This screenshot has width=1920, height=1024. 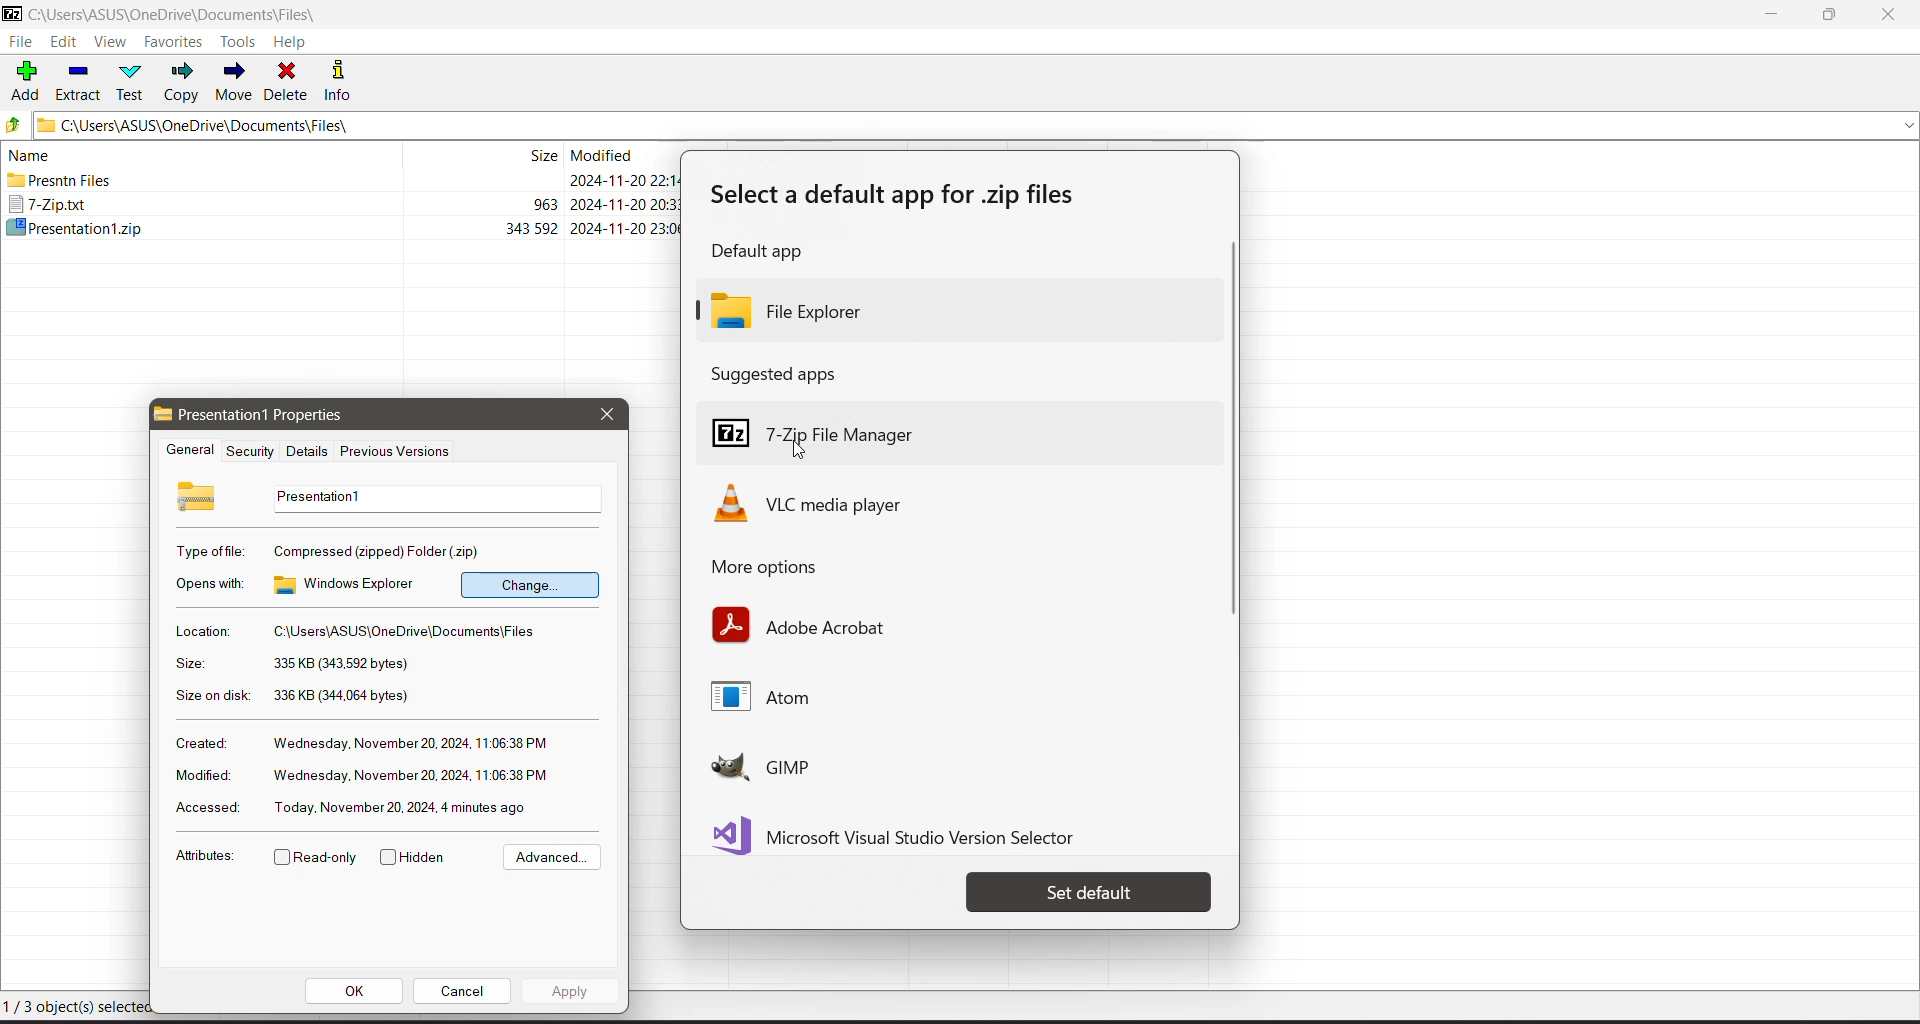 I want to click on Vertical Scroll Bar, so click(x=1228, y=432).